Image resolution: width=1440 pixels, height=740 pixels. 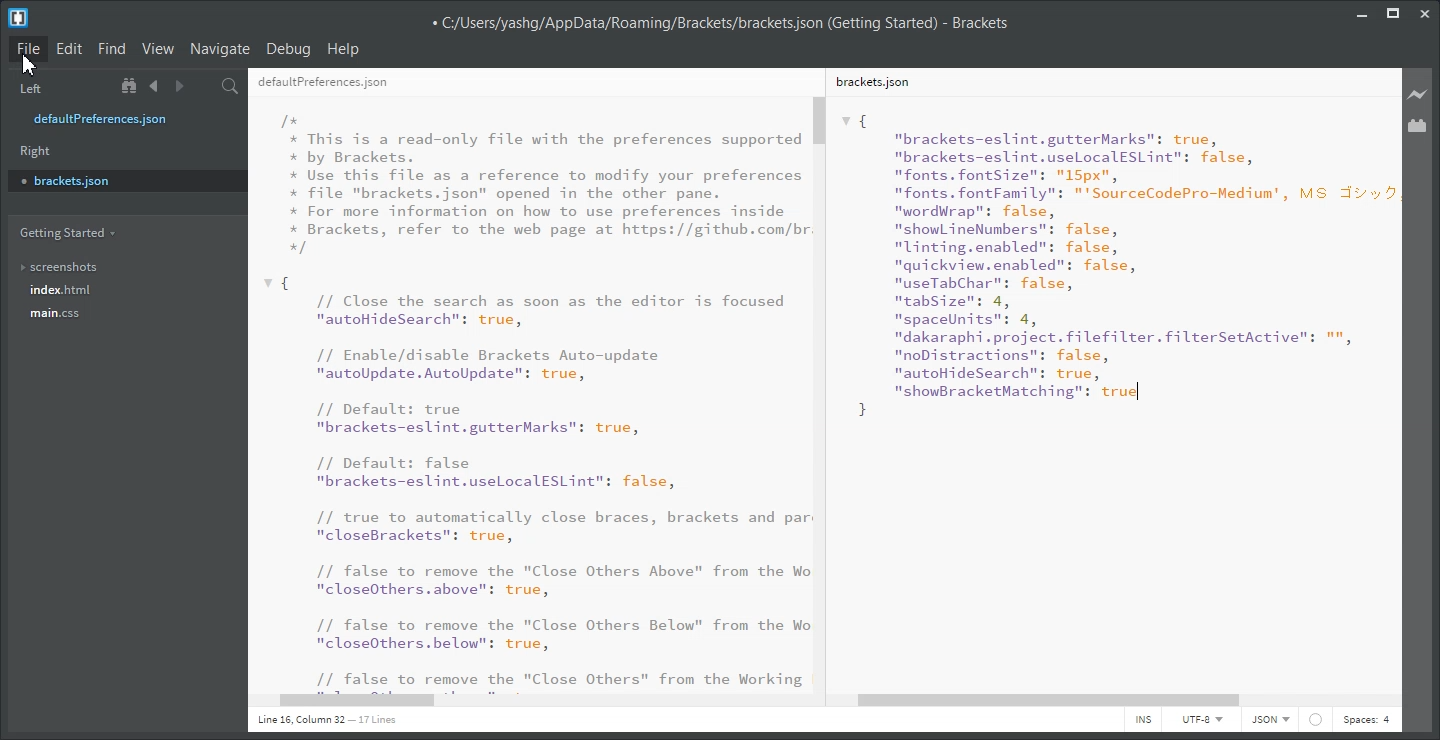 What do you see at coordinates (1201, 719) in the screenshot?
I see `UTF-8` at bounding box center [1201, 719].